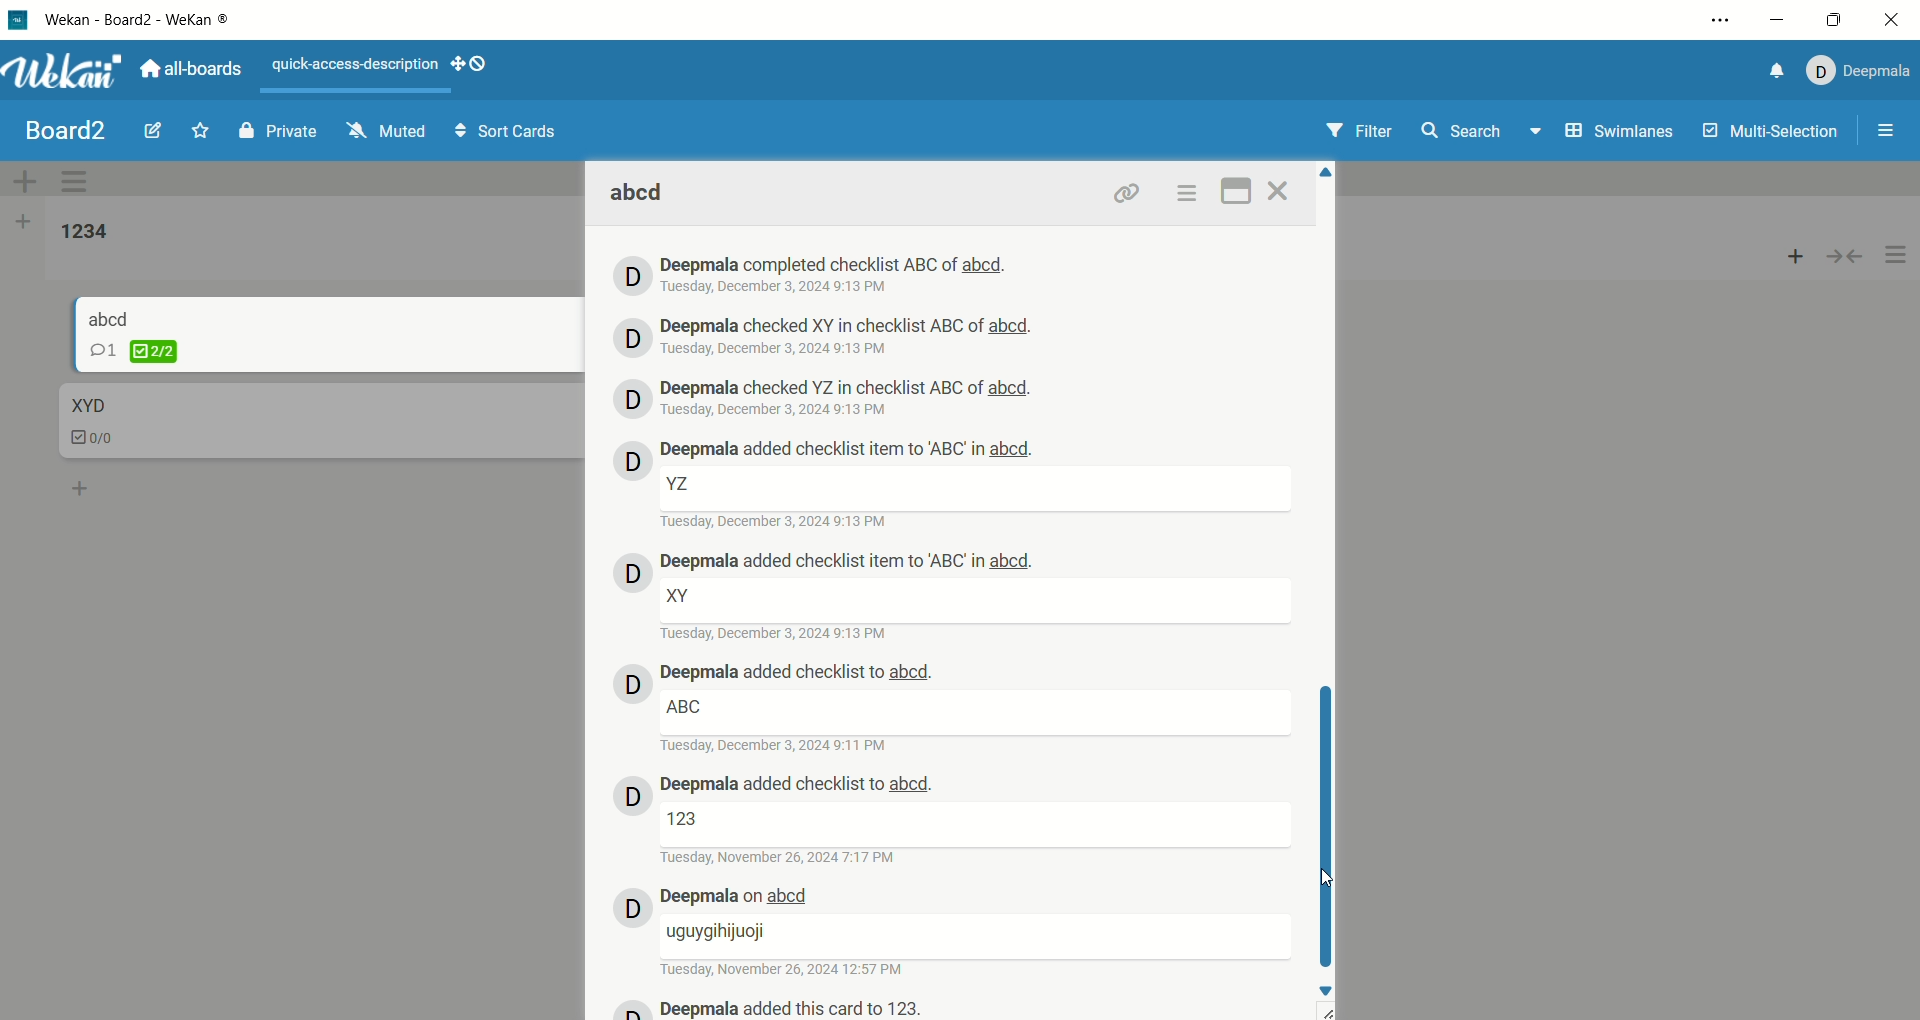 This screenshot has width=1920, height=1020. Describe the element at coordinates (202, 129) in the screenshot. I see `favorite` at that location.